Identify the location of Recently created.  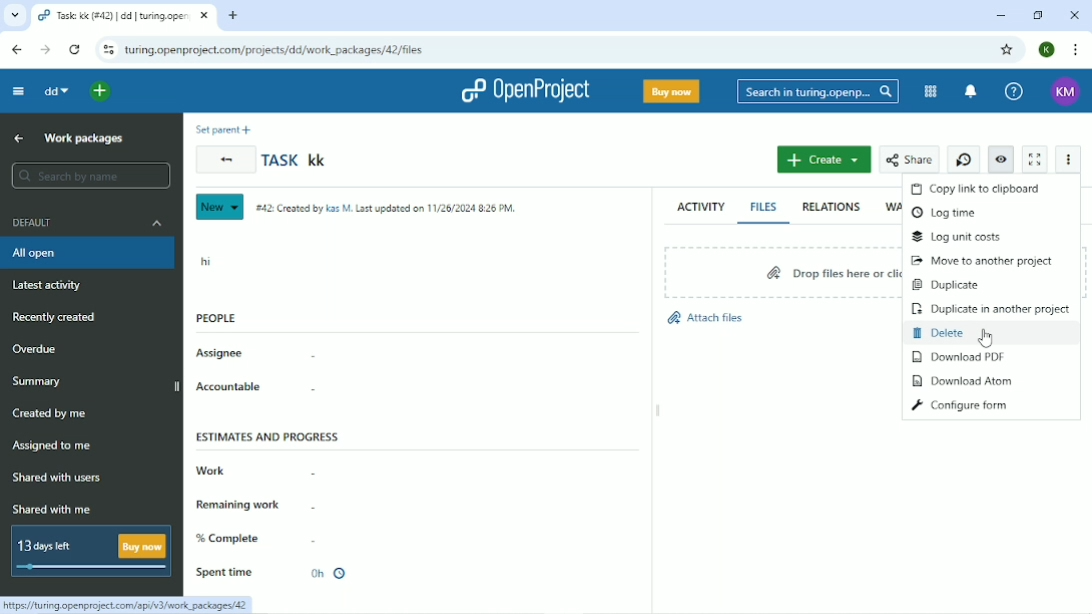
(56, 317).